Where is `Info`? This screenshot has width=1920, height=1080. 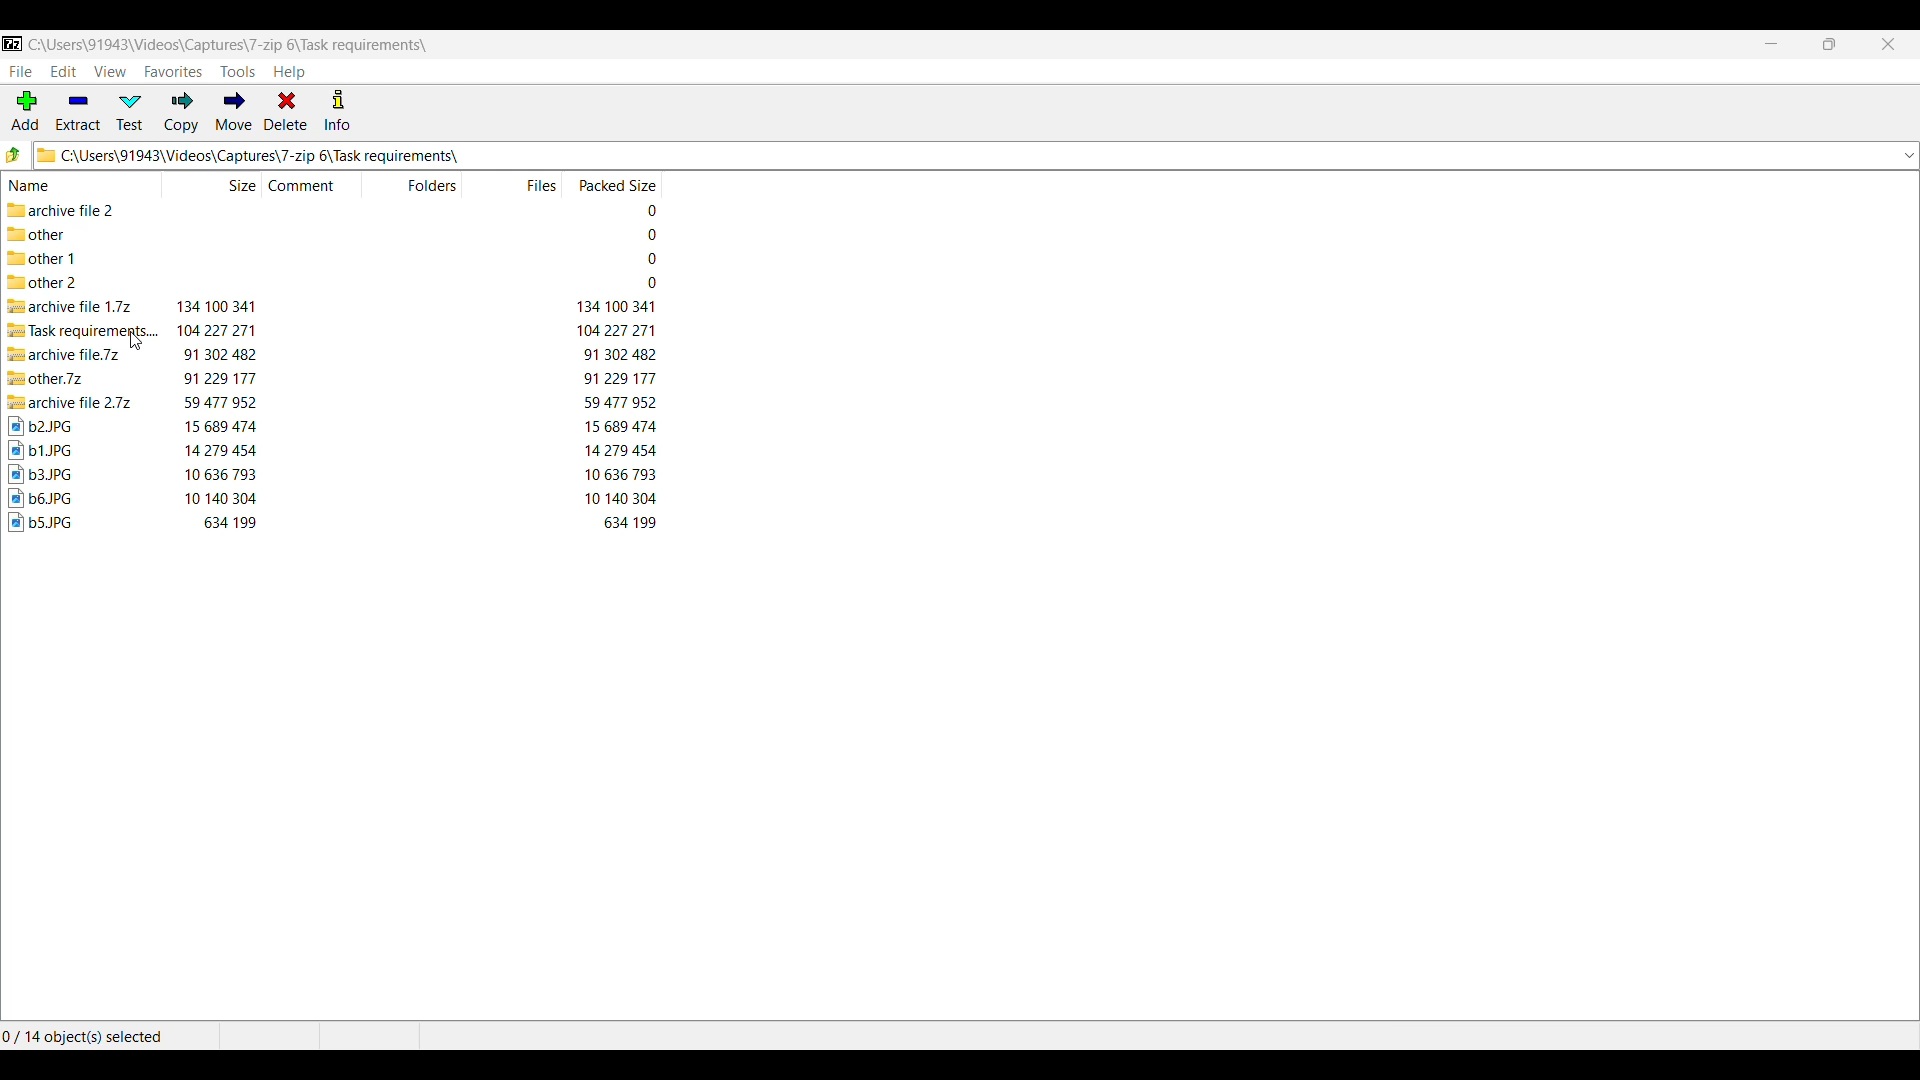
Info is located at coordinates (337, 110).